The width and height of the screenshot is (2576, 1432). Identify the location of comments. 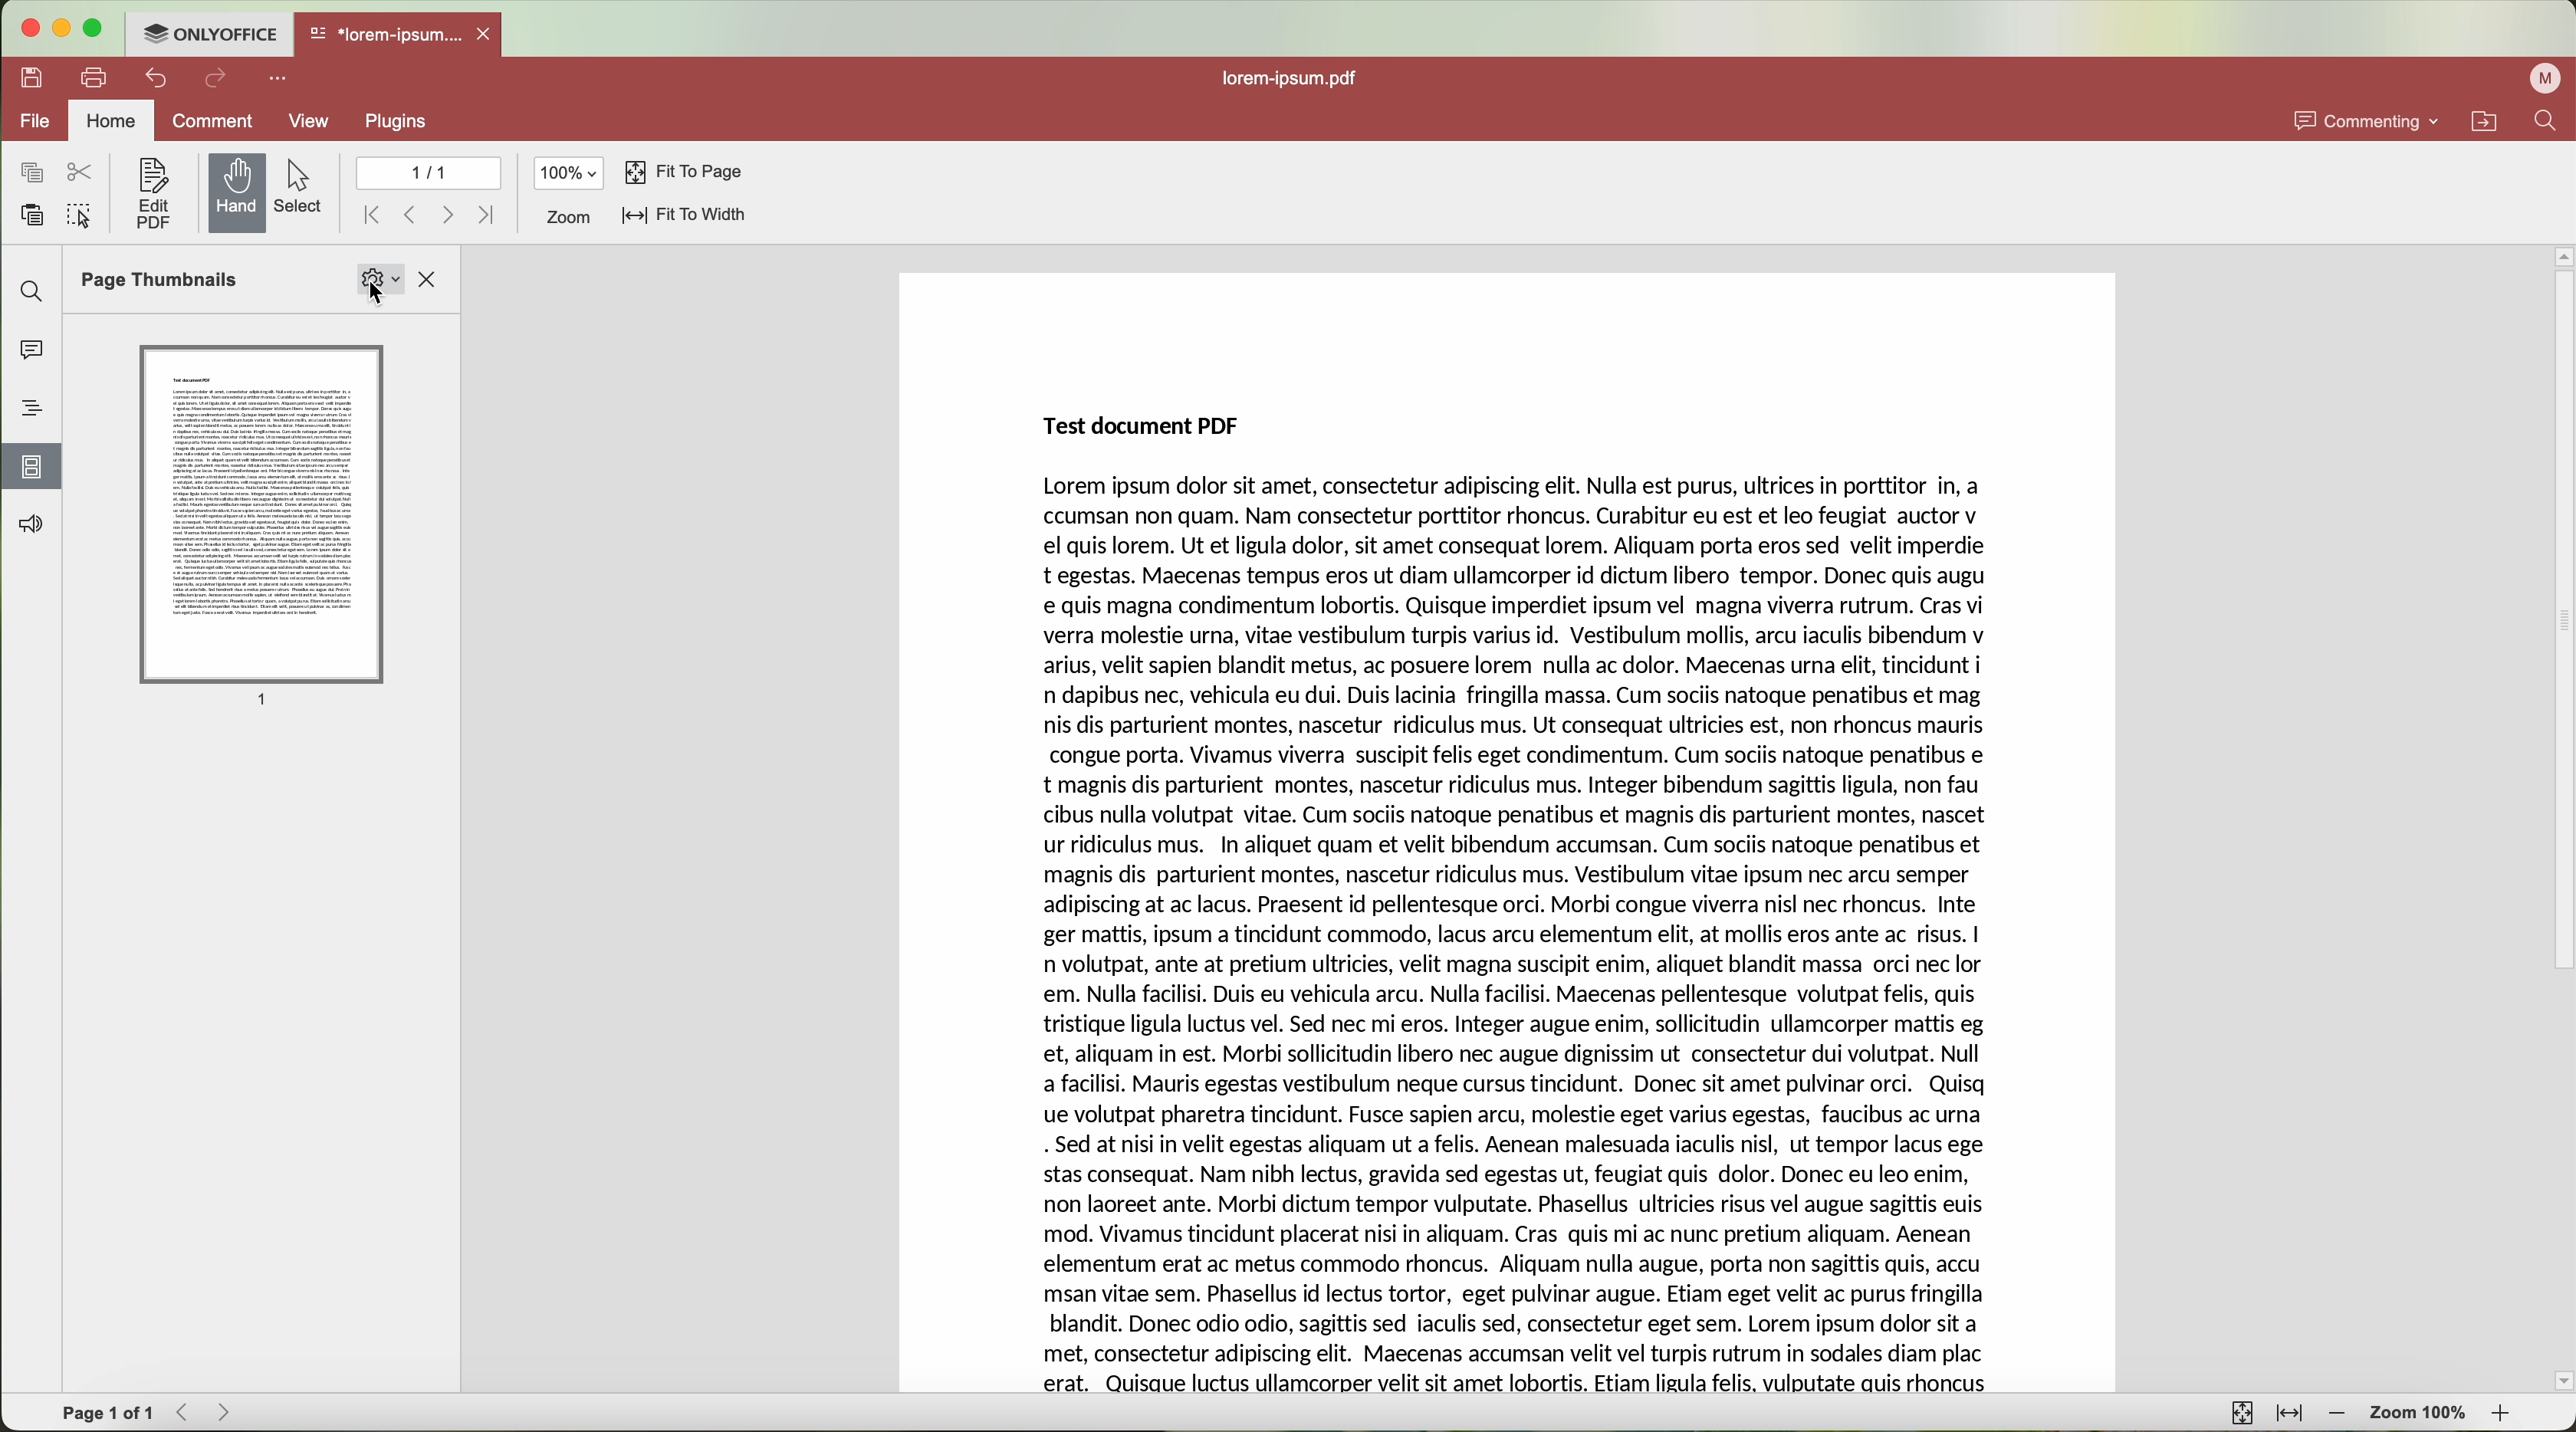
(32, 354).